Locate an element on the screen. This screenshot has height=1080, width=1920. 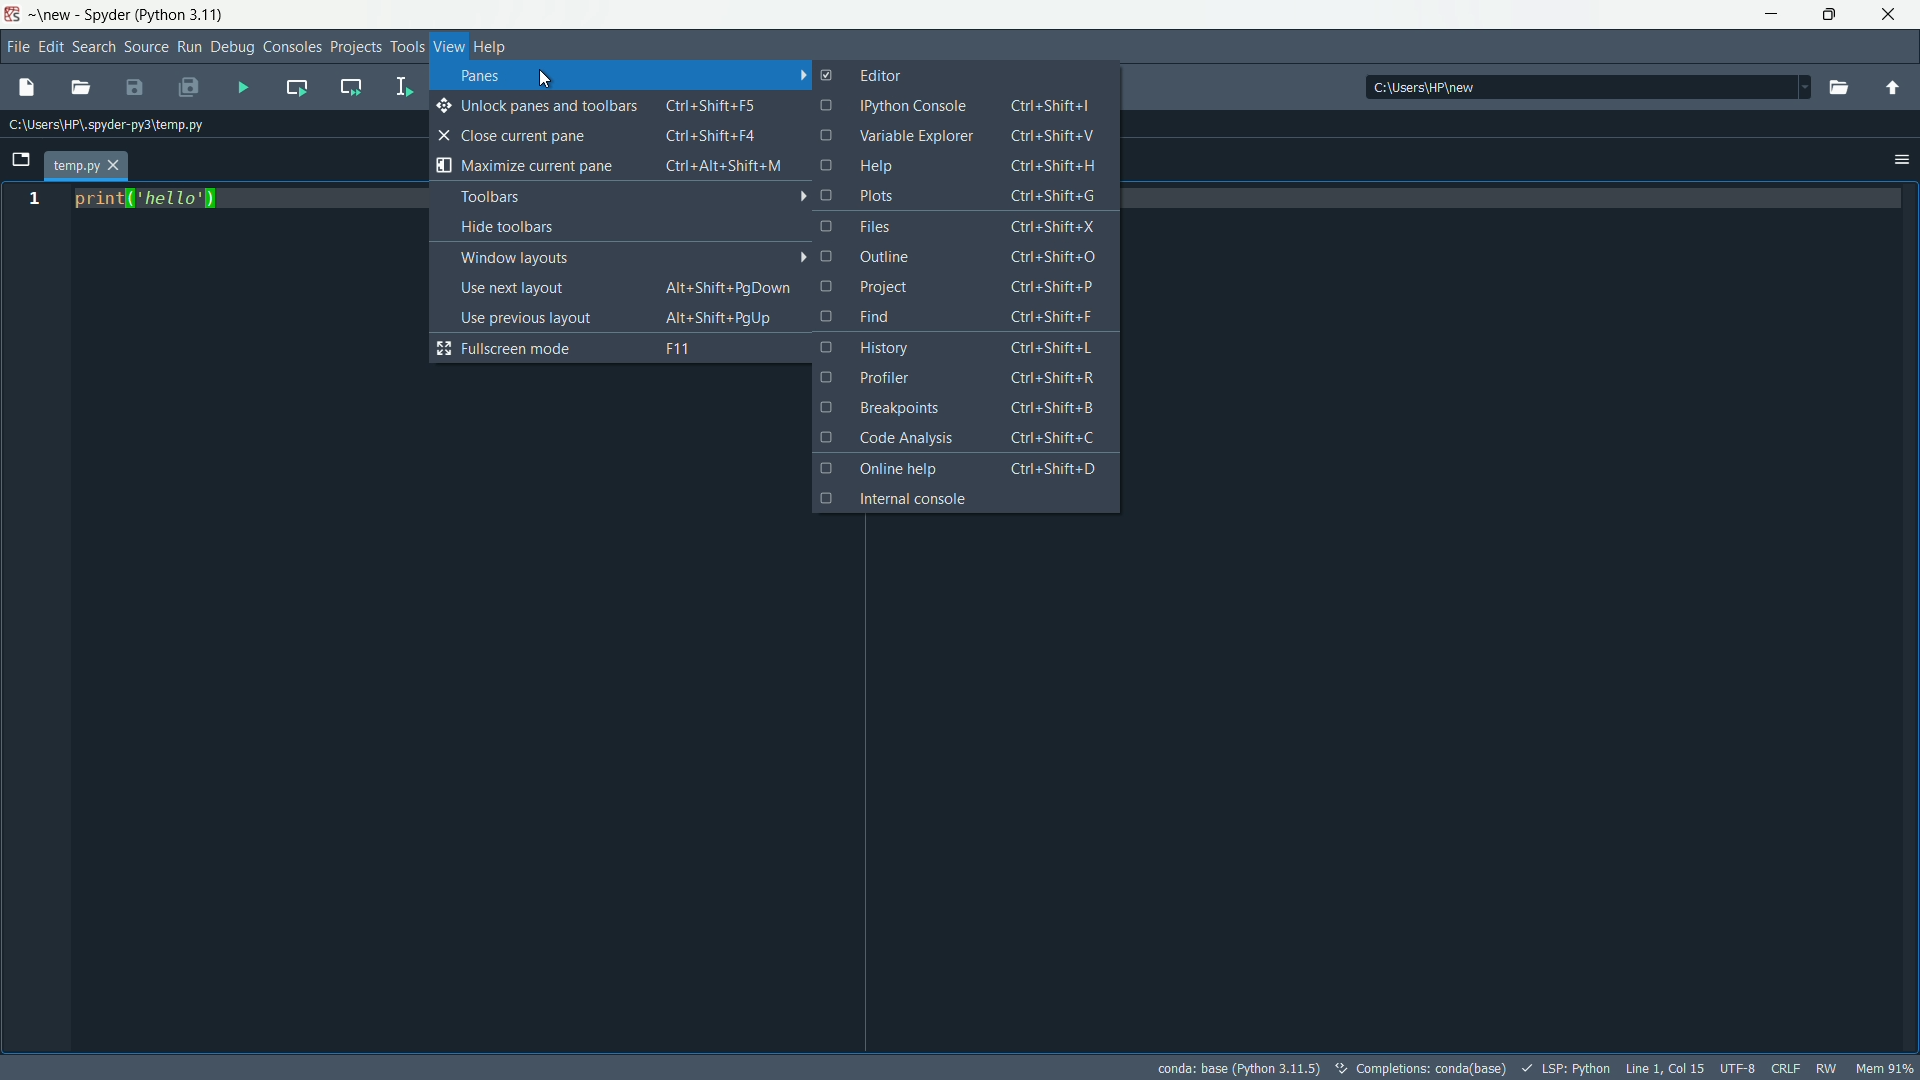
close app is located at coordinates (1894, 15).